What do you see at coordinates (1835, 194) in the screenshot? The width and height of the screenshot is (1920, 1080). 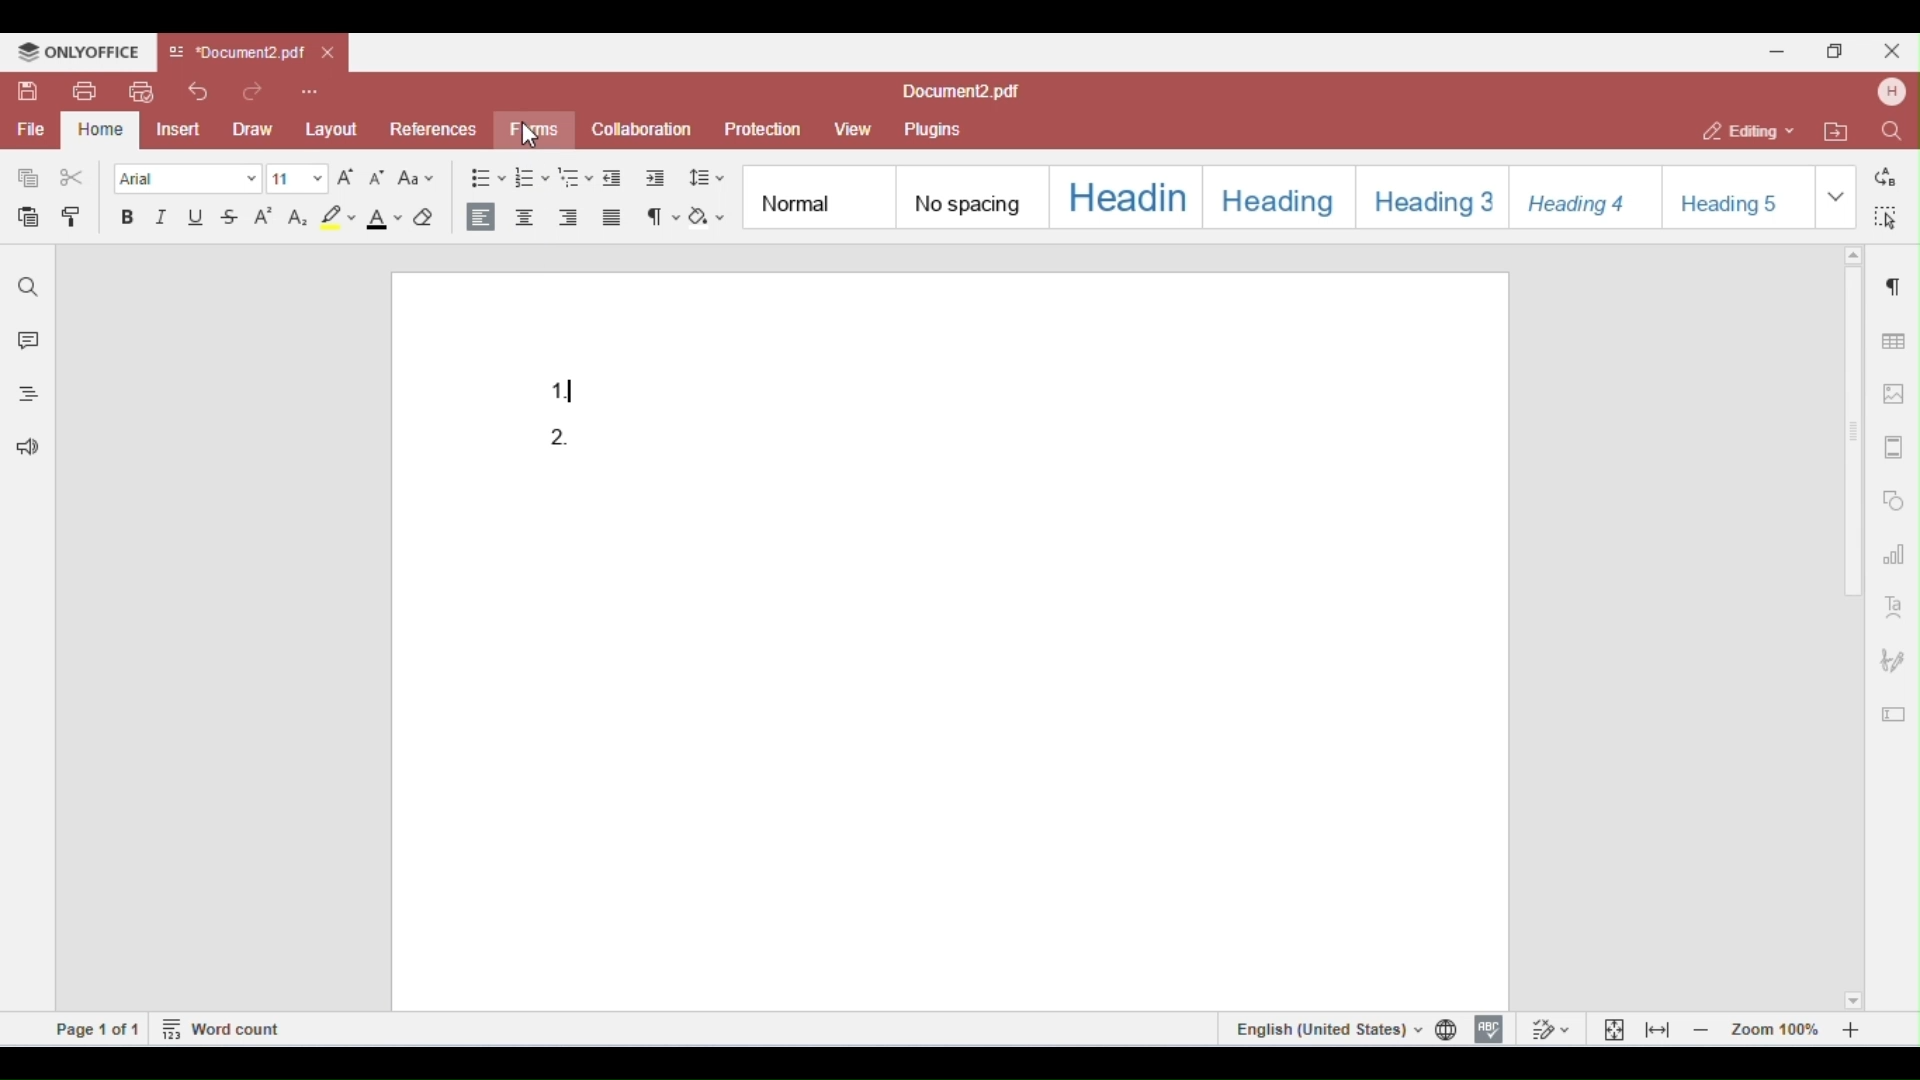 I see `drop down` at bounding box center [1835, 194].